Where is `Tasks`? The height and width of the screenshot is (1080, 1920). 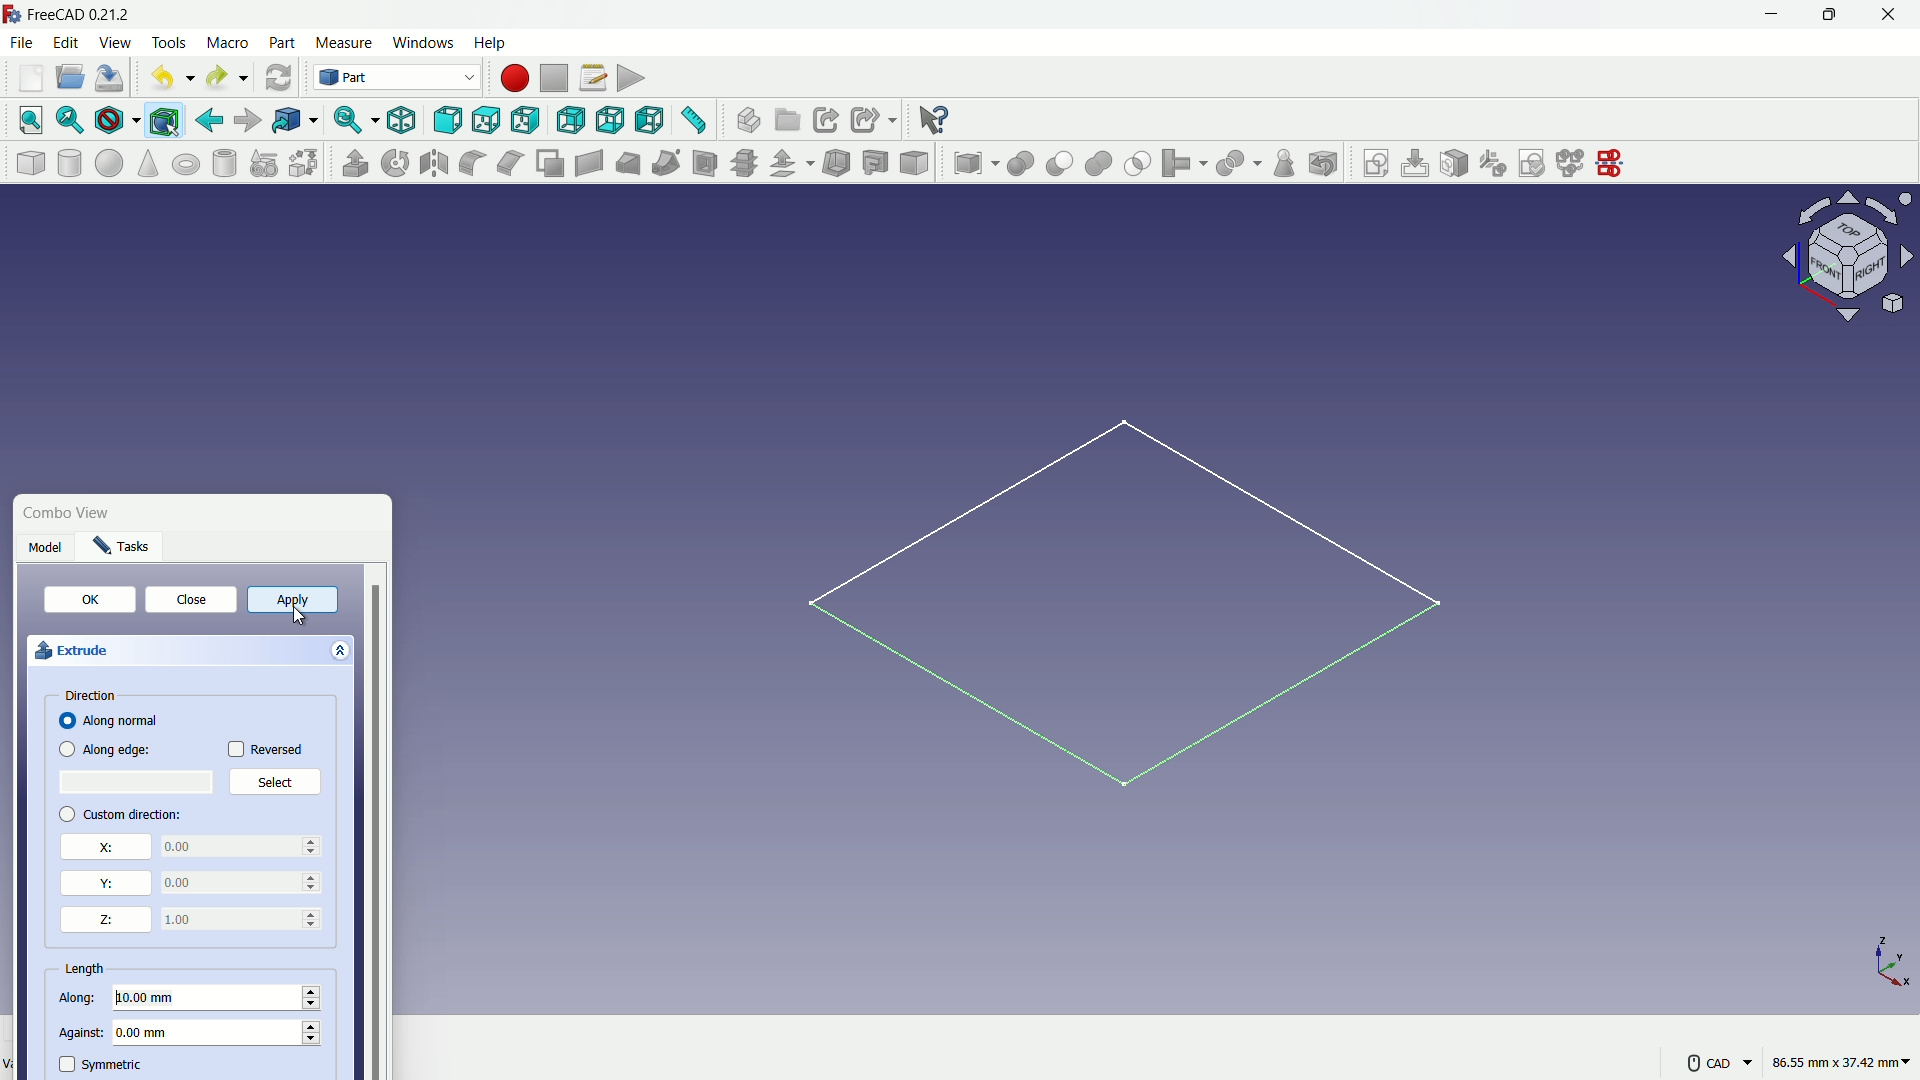
Tasks is located at coordinates (120, 545).